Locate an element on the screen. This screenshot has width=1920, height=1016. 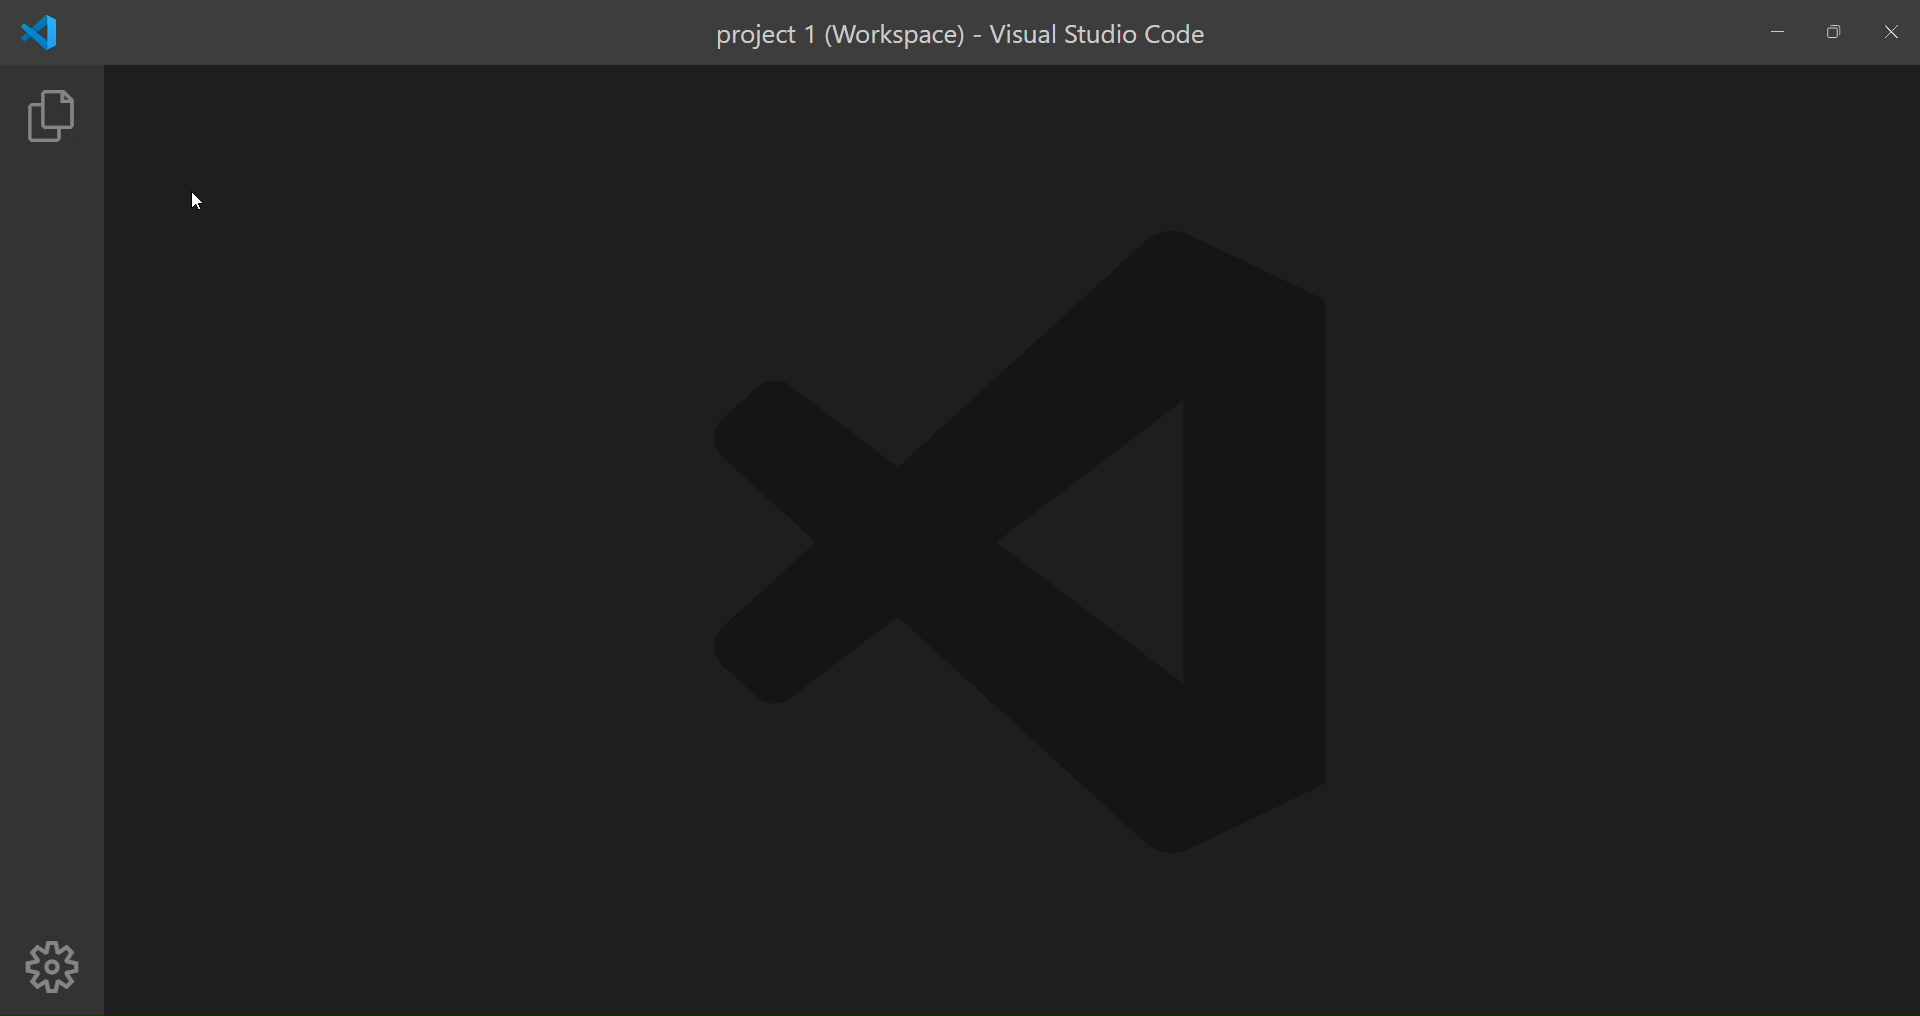
cursor is located at coordinates (194, 203).